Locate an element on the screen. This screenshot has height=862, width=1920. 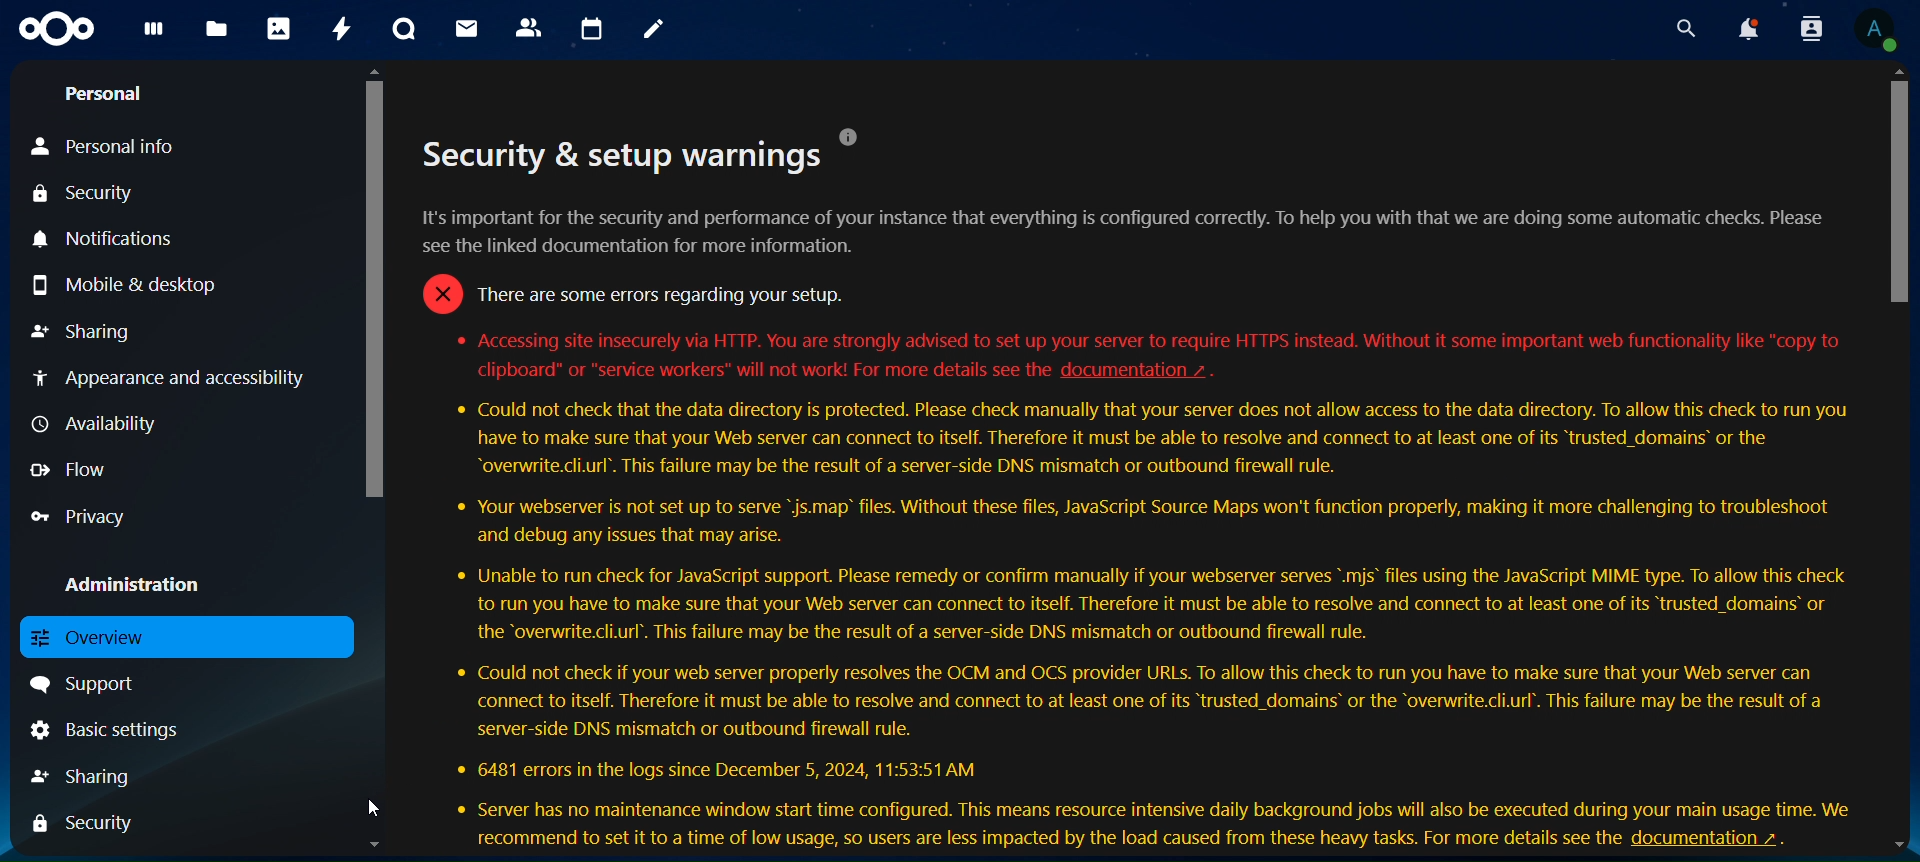
basic settings is located at coordinates (103, 733).